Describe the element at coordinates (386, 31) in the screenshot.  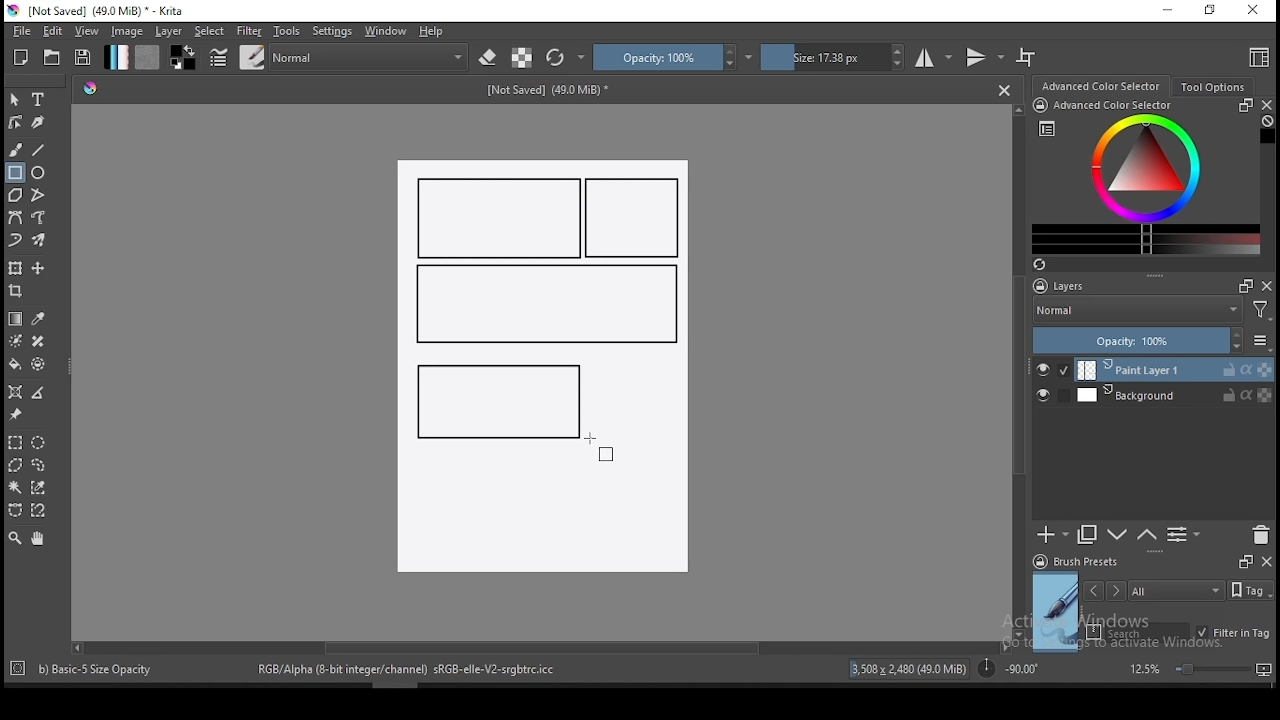
I see `windows` at that location.